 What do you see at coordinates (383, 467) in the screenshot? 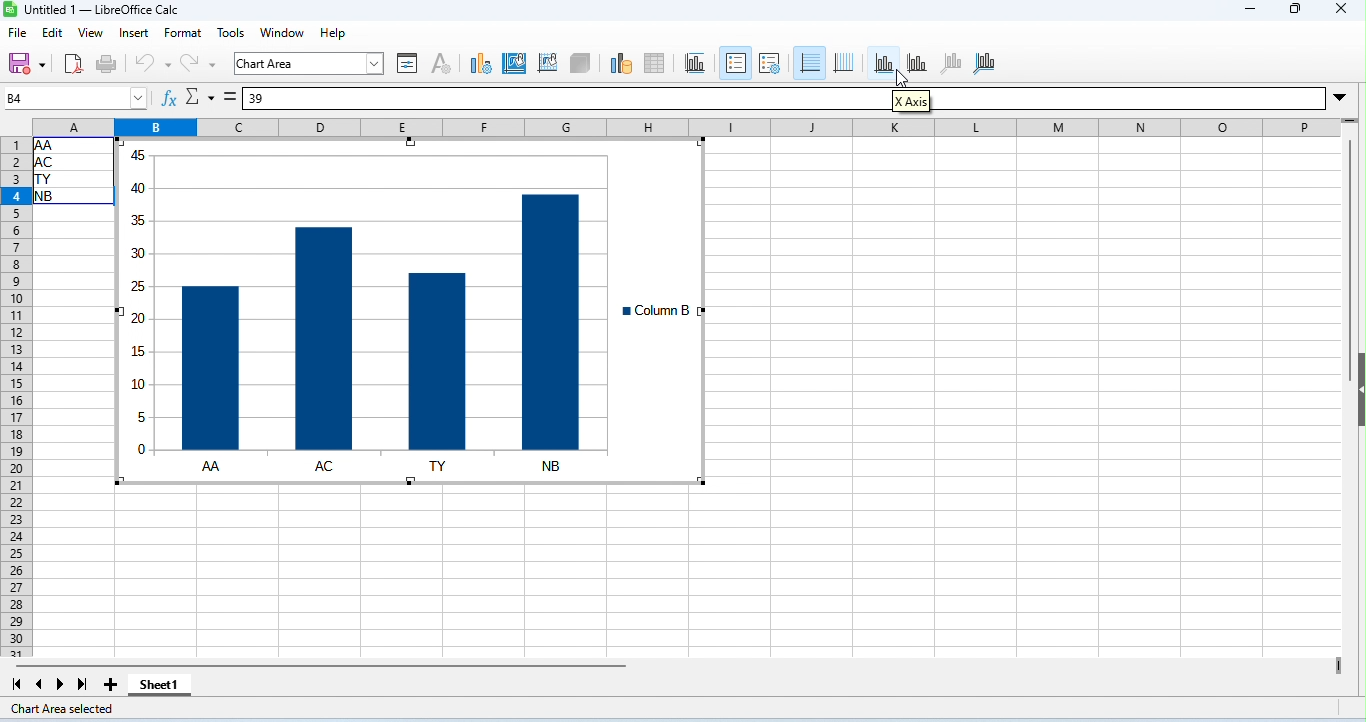
I see `categories` at bounding box center [383, 467].